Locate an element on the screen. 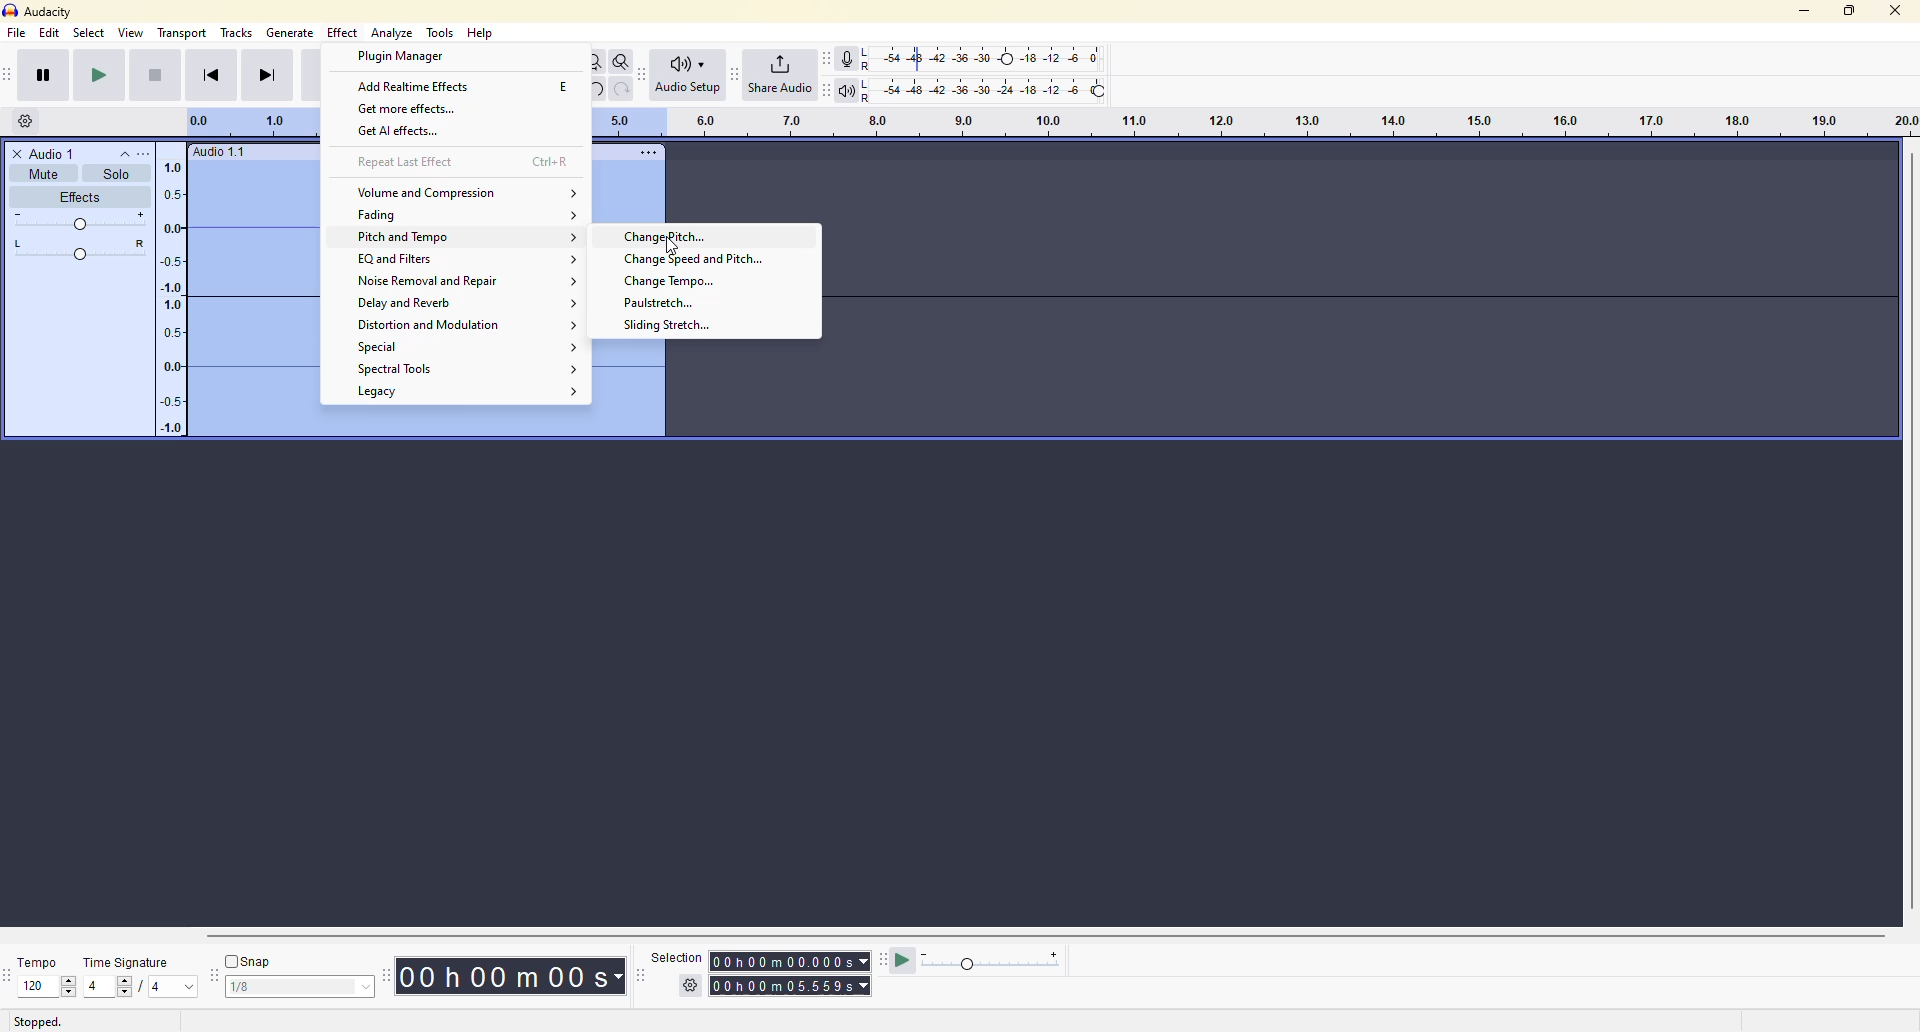  sliding stretch is located at coordinates (666, 324).